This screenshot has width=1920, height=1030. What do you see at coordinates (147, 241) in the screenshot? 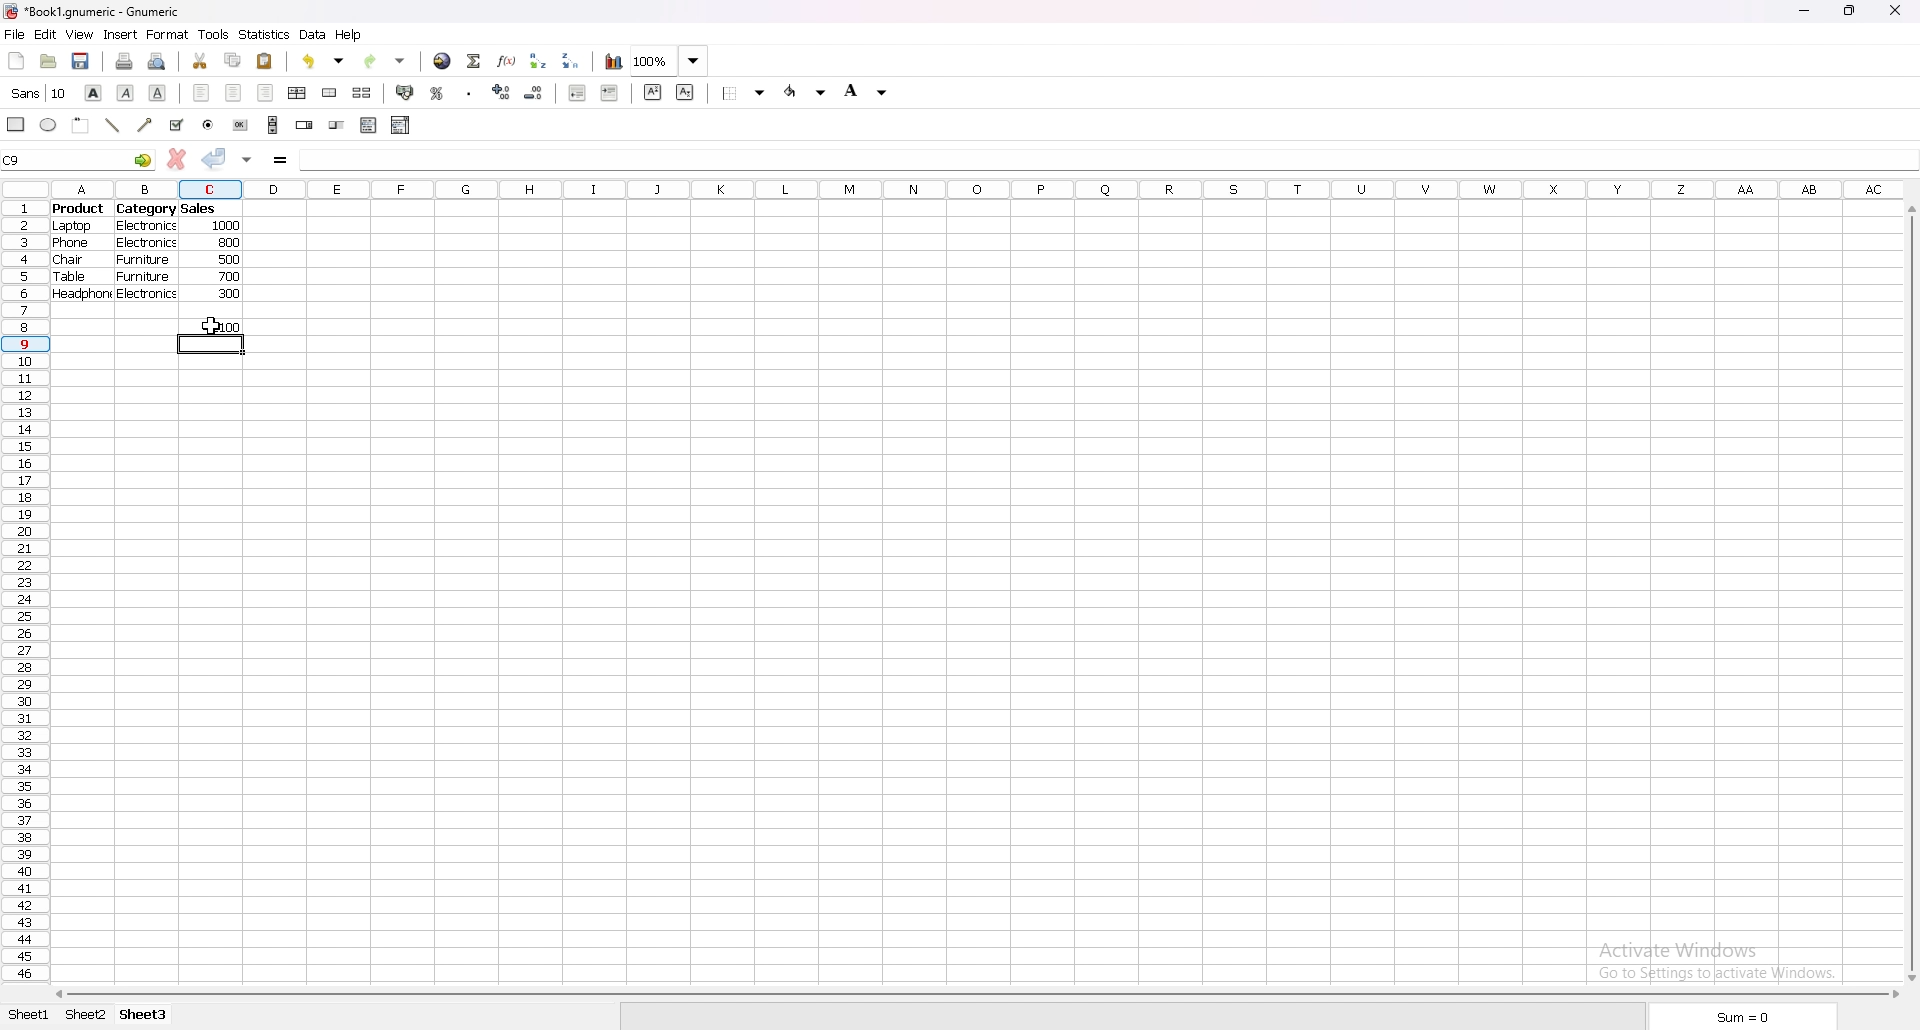
I see `electronics` at bounding box center [147, 241].